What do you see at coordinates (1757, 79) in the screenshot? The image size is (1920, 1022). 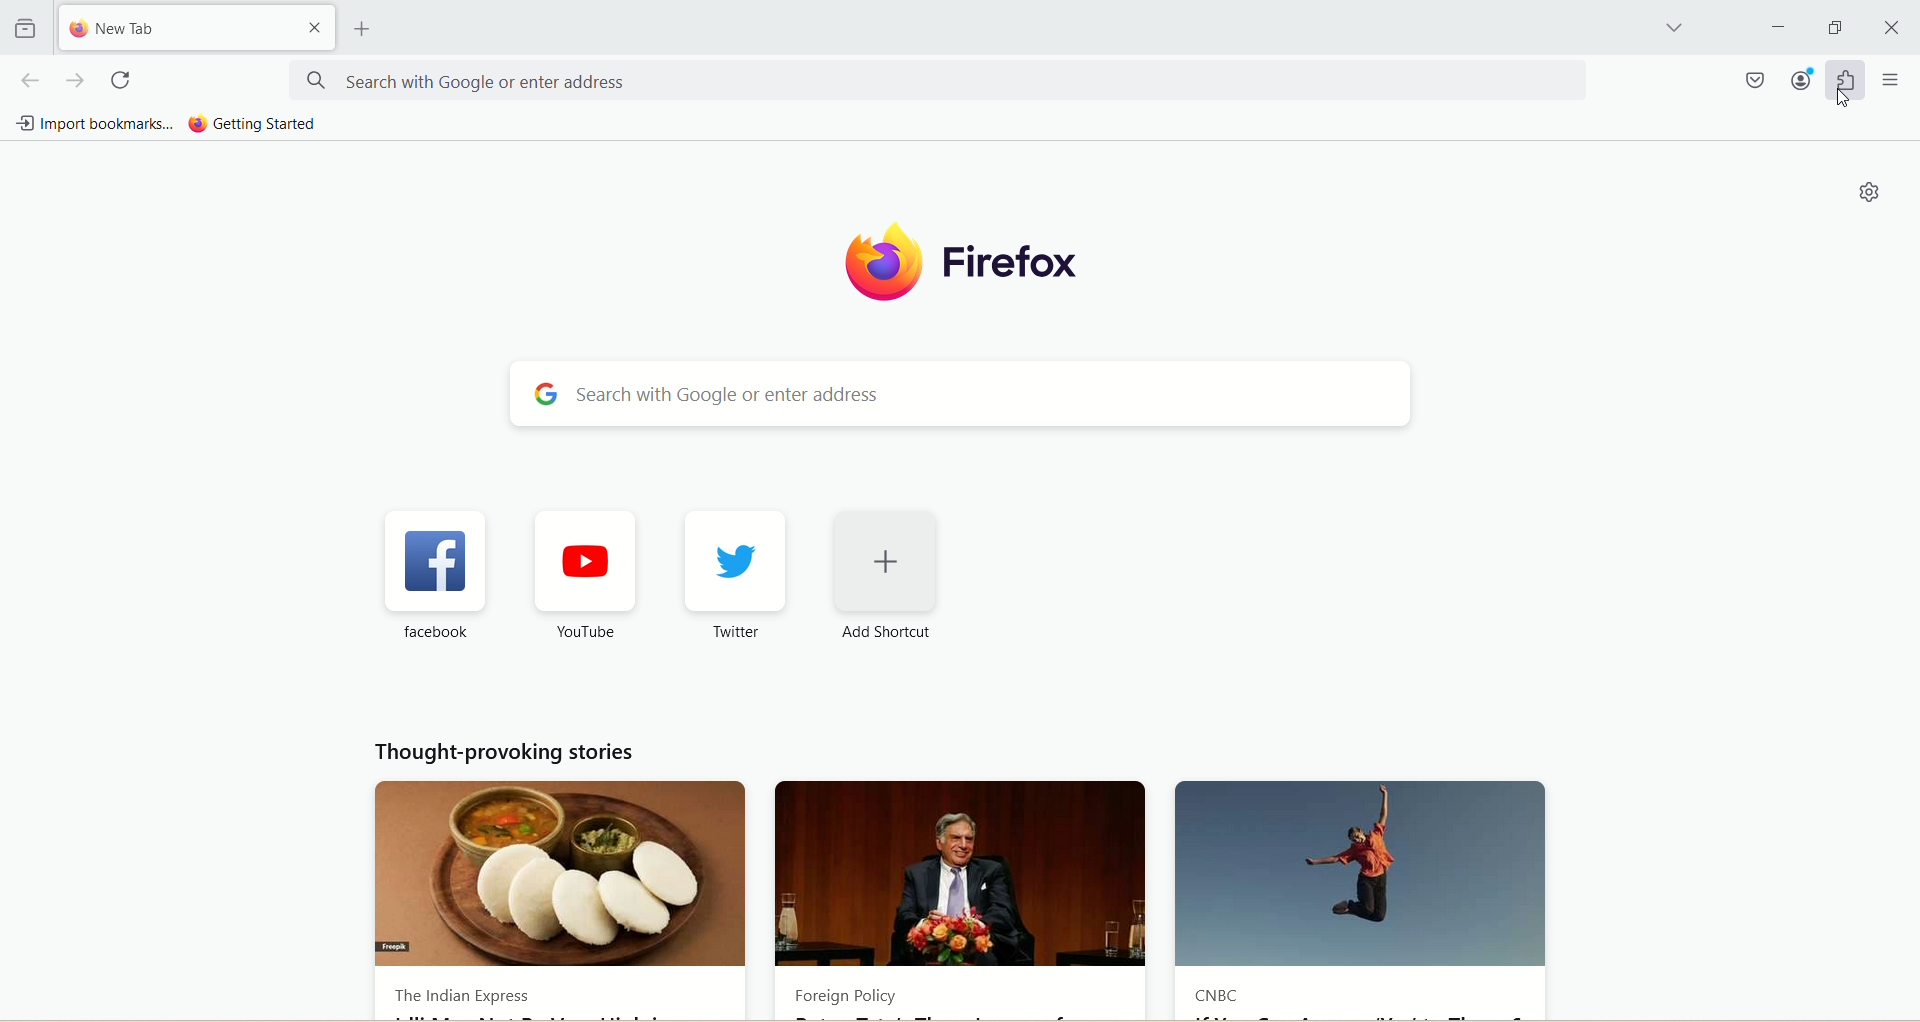 I see `Macsafe` at bounding box center [1757, 79].